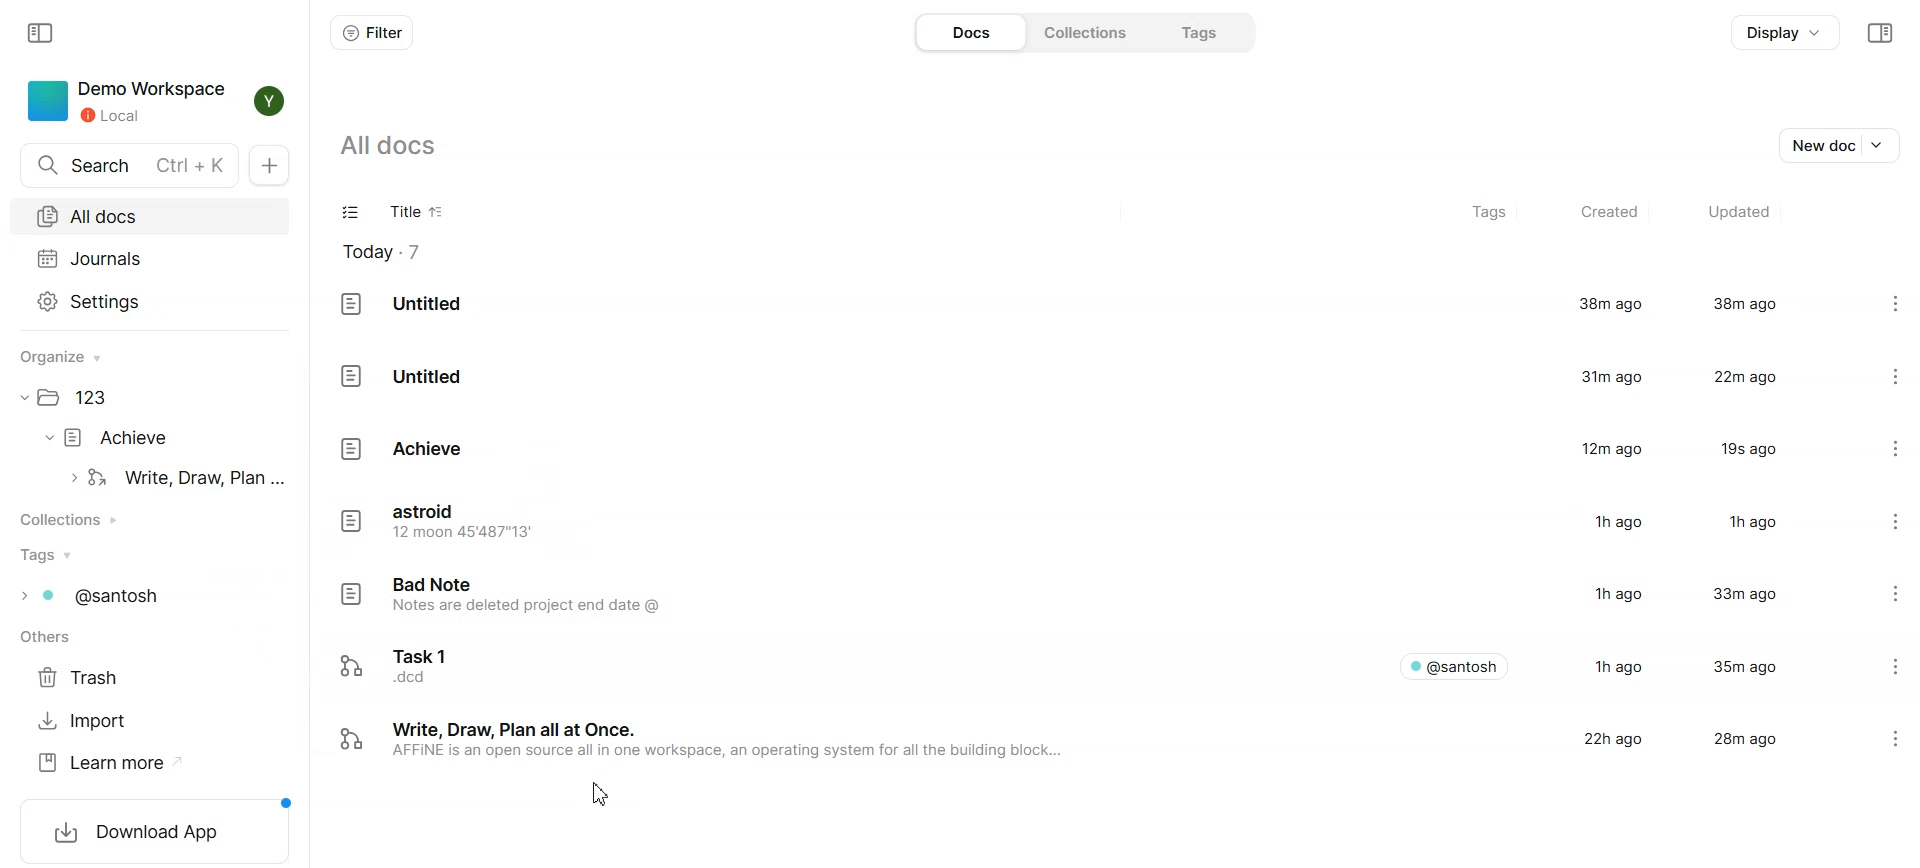  What do you see at coordinates (399, 214) in the screenshot?
I see `Title` at bounding box center [399, 214].